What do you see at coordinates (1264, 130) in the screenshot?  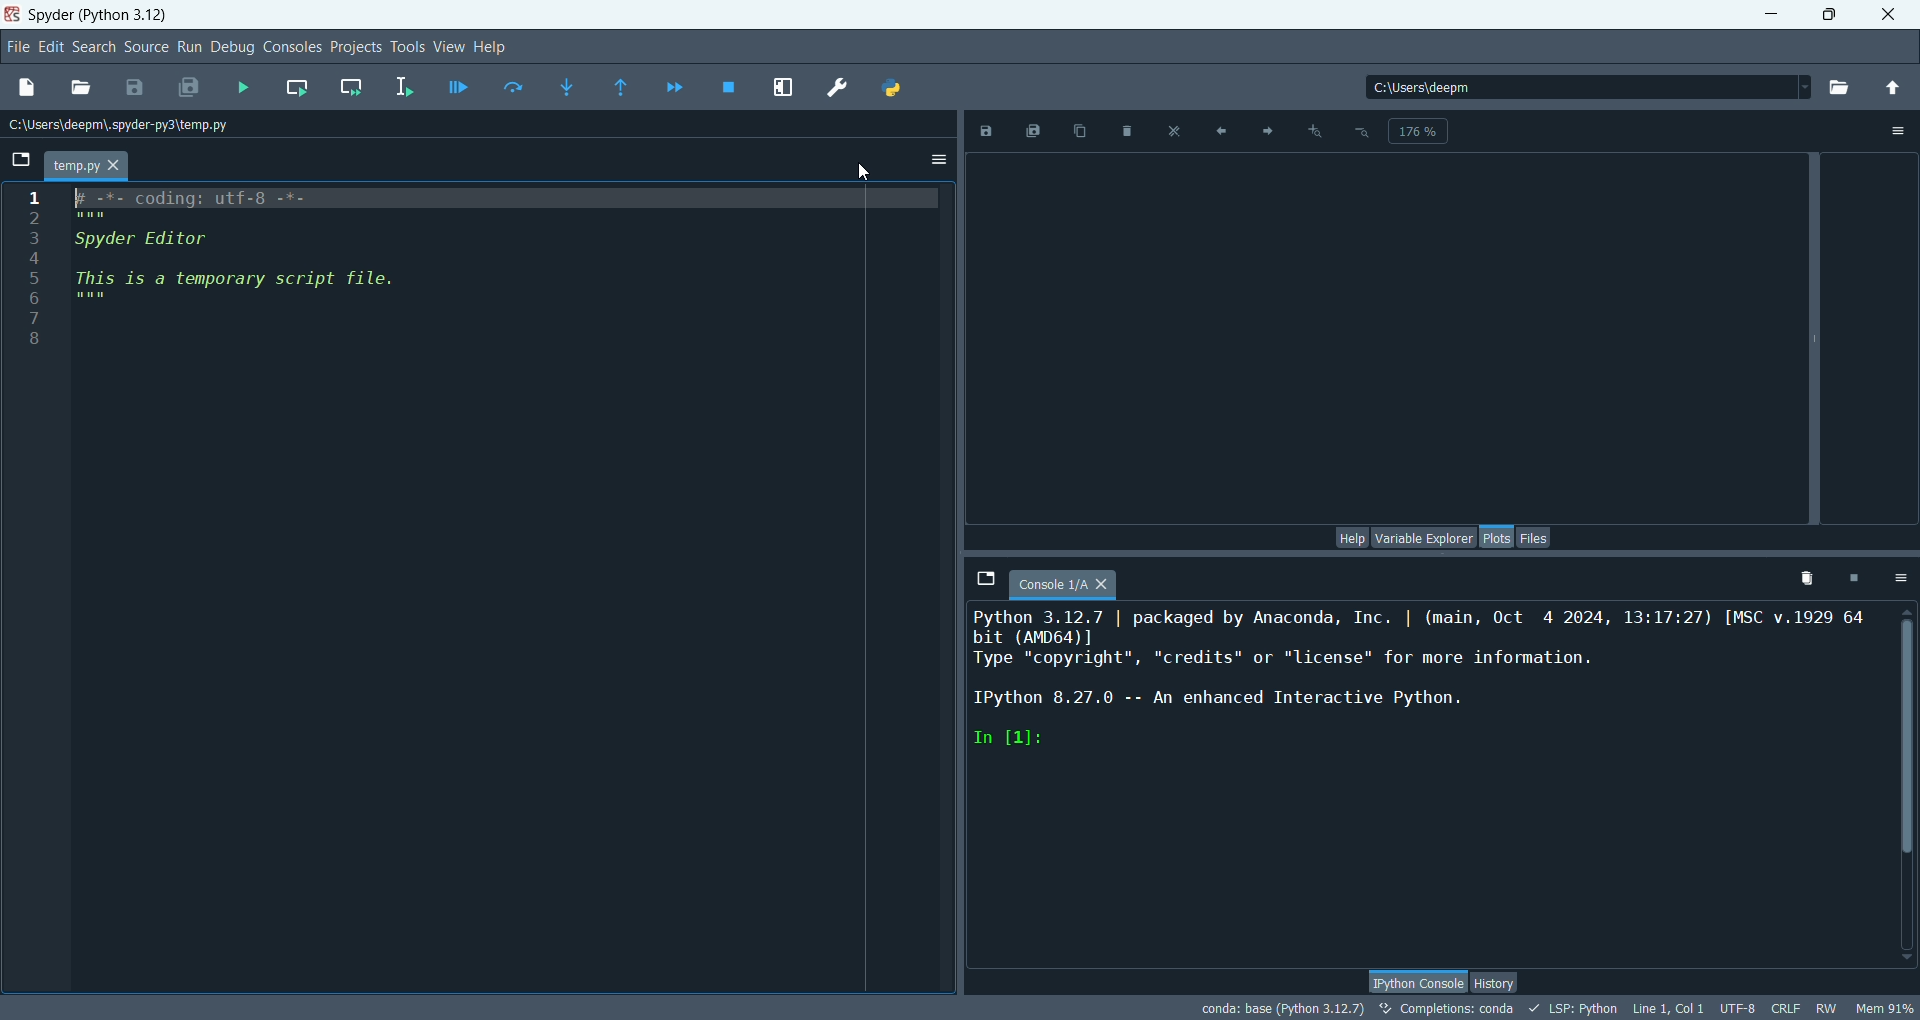 I see `next plot` at bounding box center [1264, 130].